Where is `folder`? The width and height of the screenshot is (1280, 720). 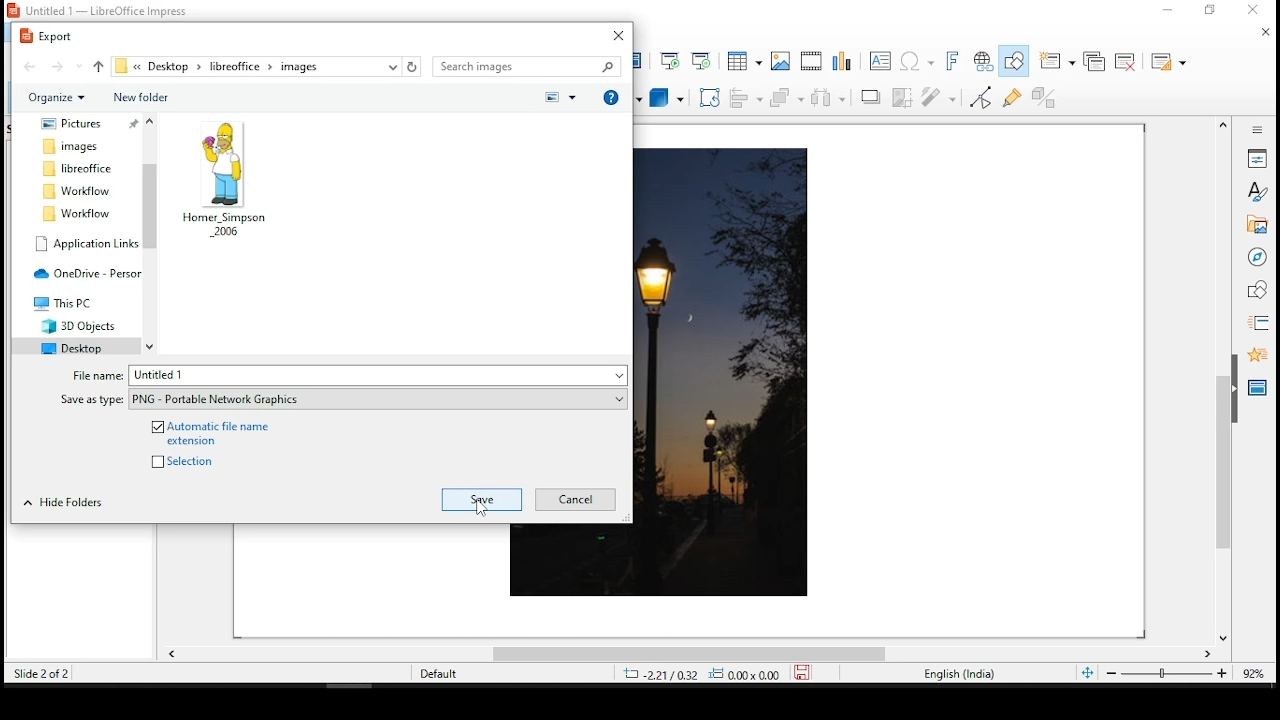
folder is located at coordinates (70, 346).